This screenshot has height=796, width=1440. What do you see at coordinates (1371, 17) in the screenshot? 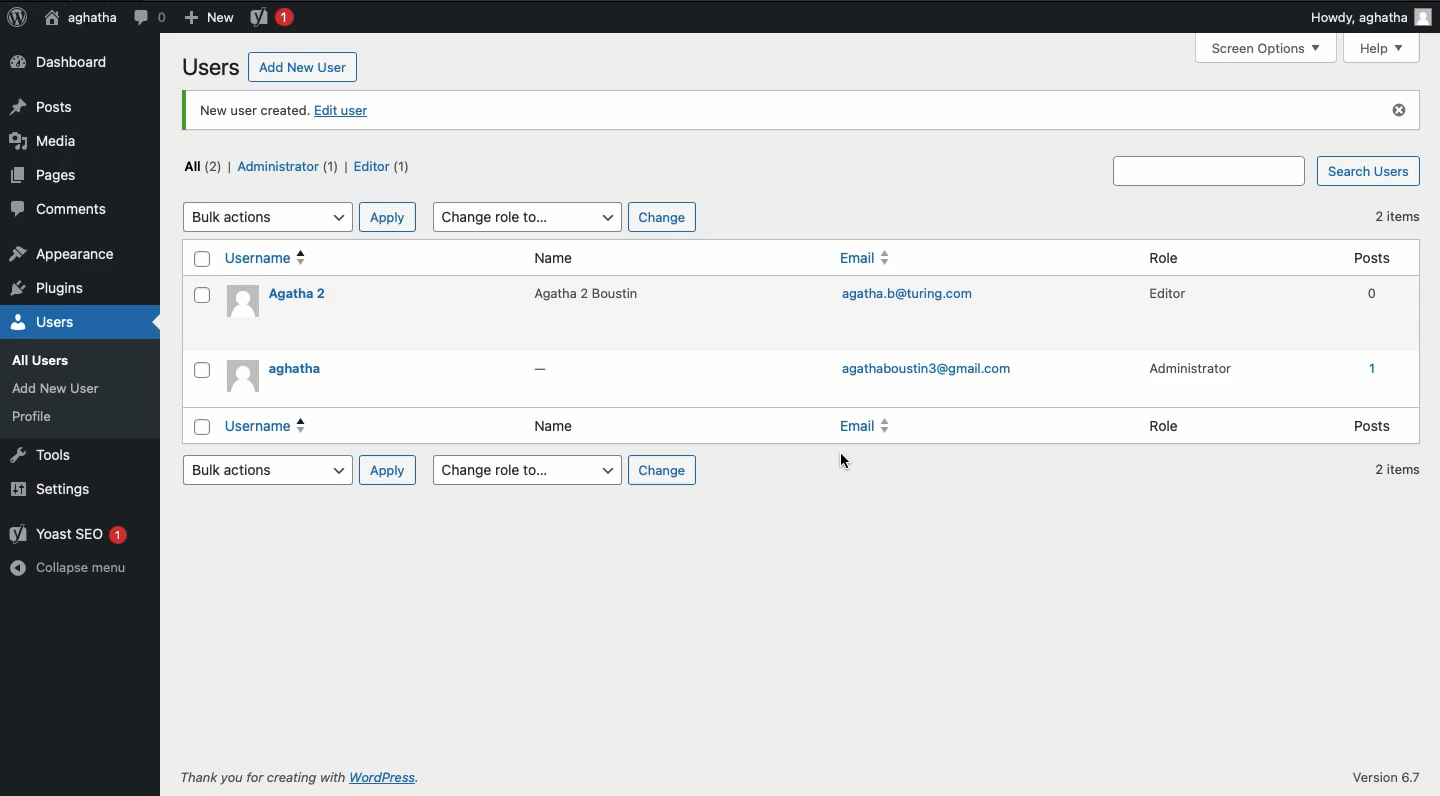
I see `Howdy, aghatha` at bounding box center [1371, 17].